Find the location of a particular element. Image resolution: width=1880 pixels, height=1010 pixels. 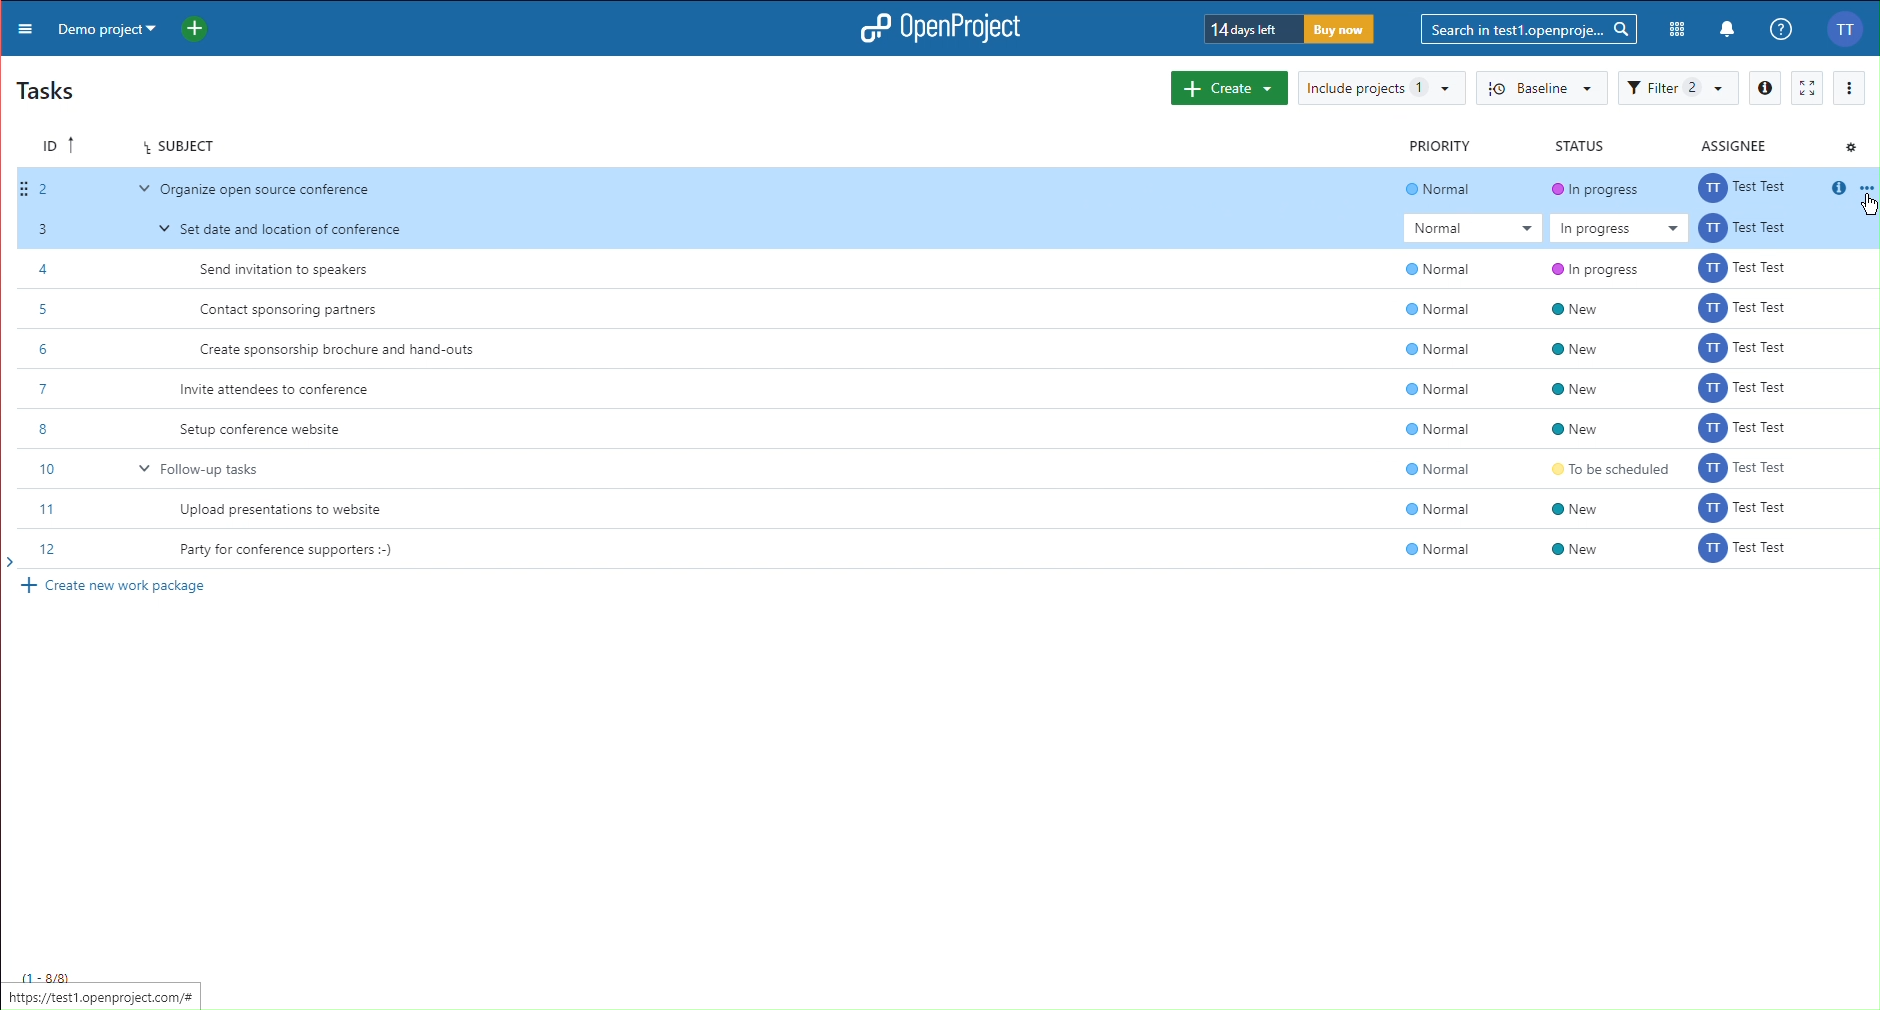

Party for conference supporters :-) is located at coordinates (288, 551).